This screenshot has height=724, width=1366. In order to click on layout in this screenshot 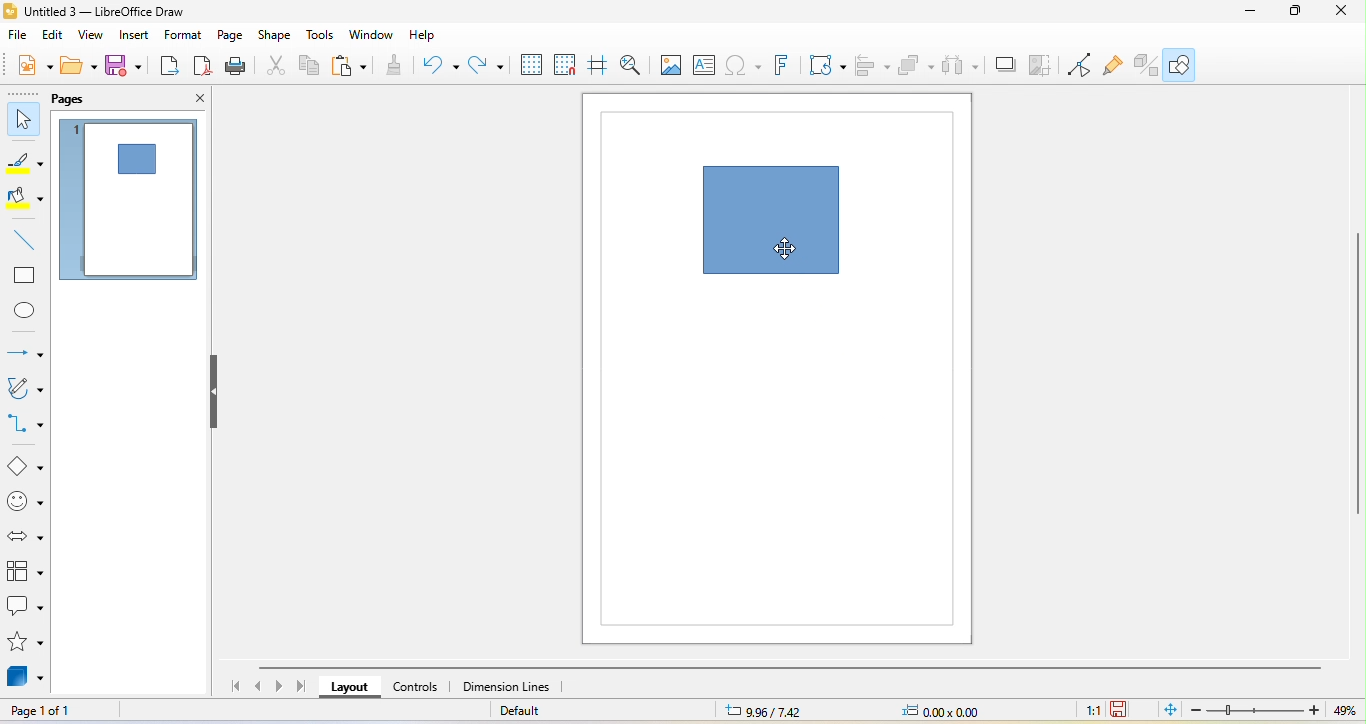, I will do `click(349, 688)`.